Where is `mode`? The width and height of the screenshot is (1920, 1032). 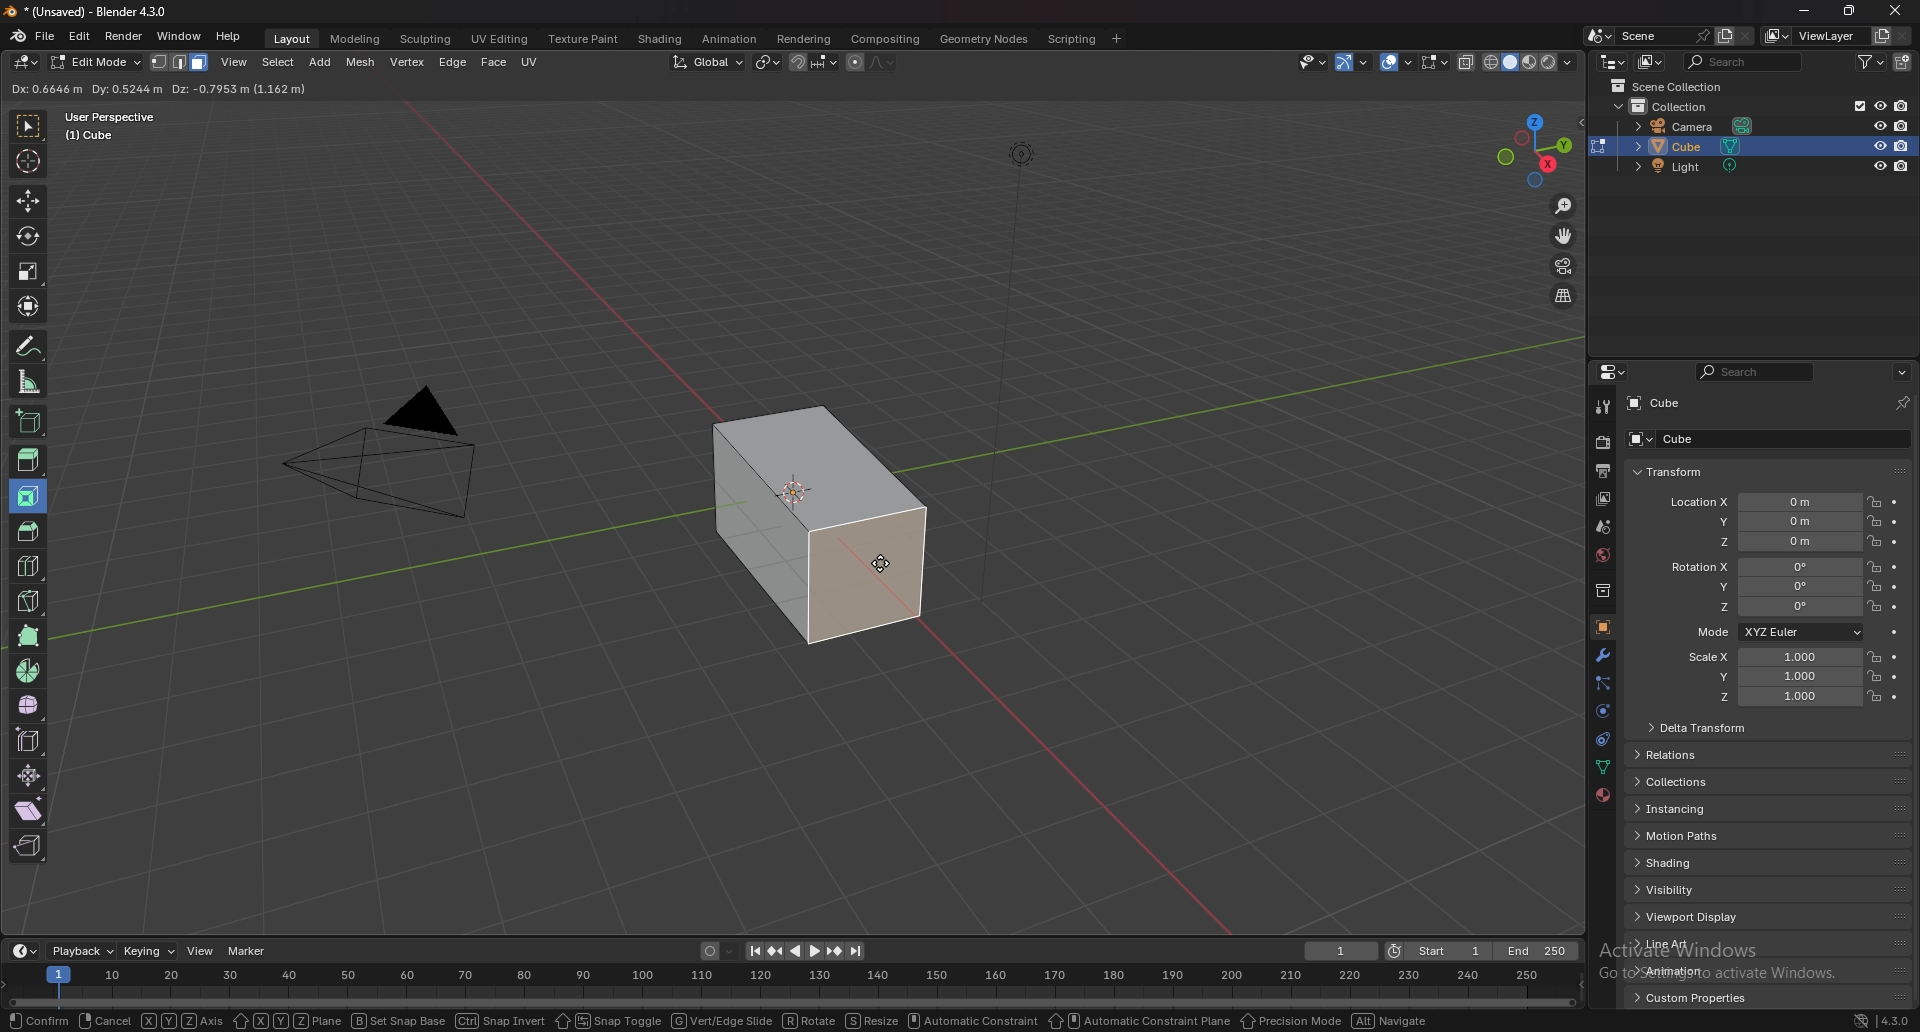 mode is located at coordinates (1777, 631).